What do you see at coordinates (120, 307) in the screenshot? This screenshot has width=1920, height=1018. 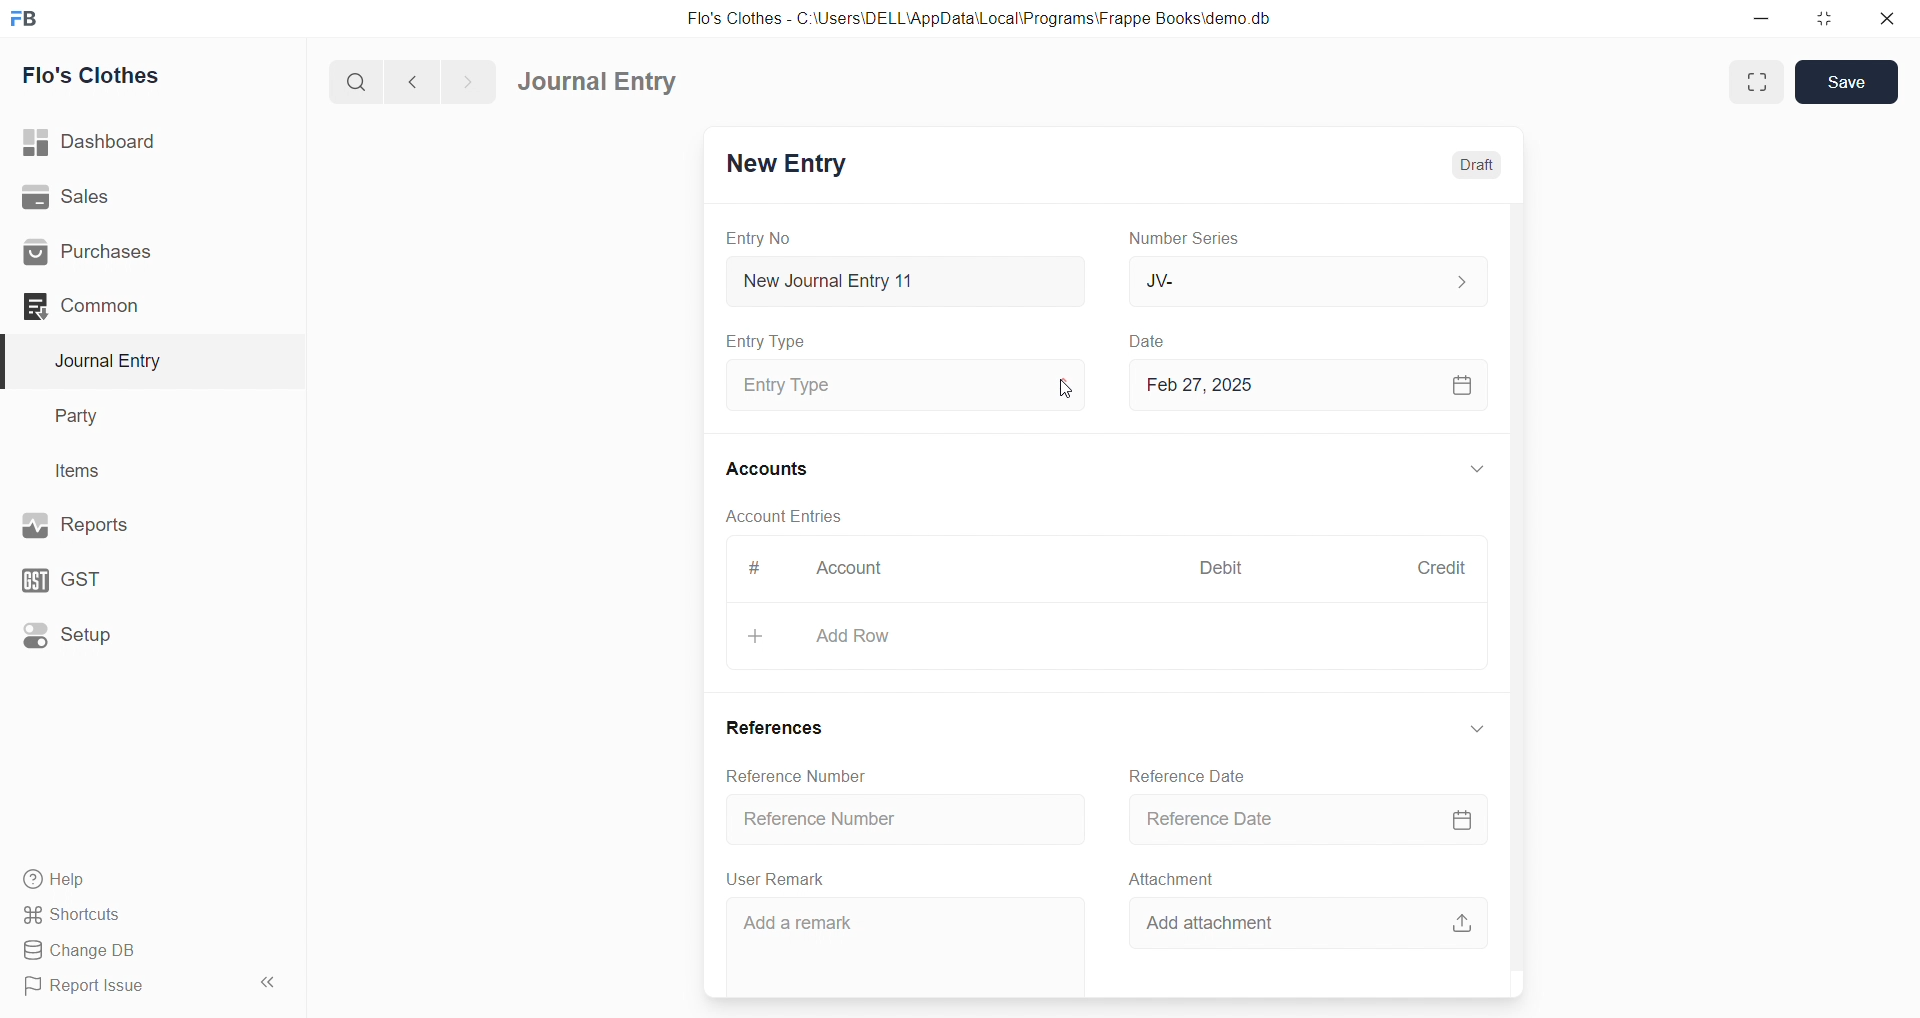 I see `Common` at bounding box center [120, 307].